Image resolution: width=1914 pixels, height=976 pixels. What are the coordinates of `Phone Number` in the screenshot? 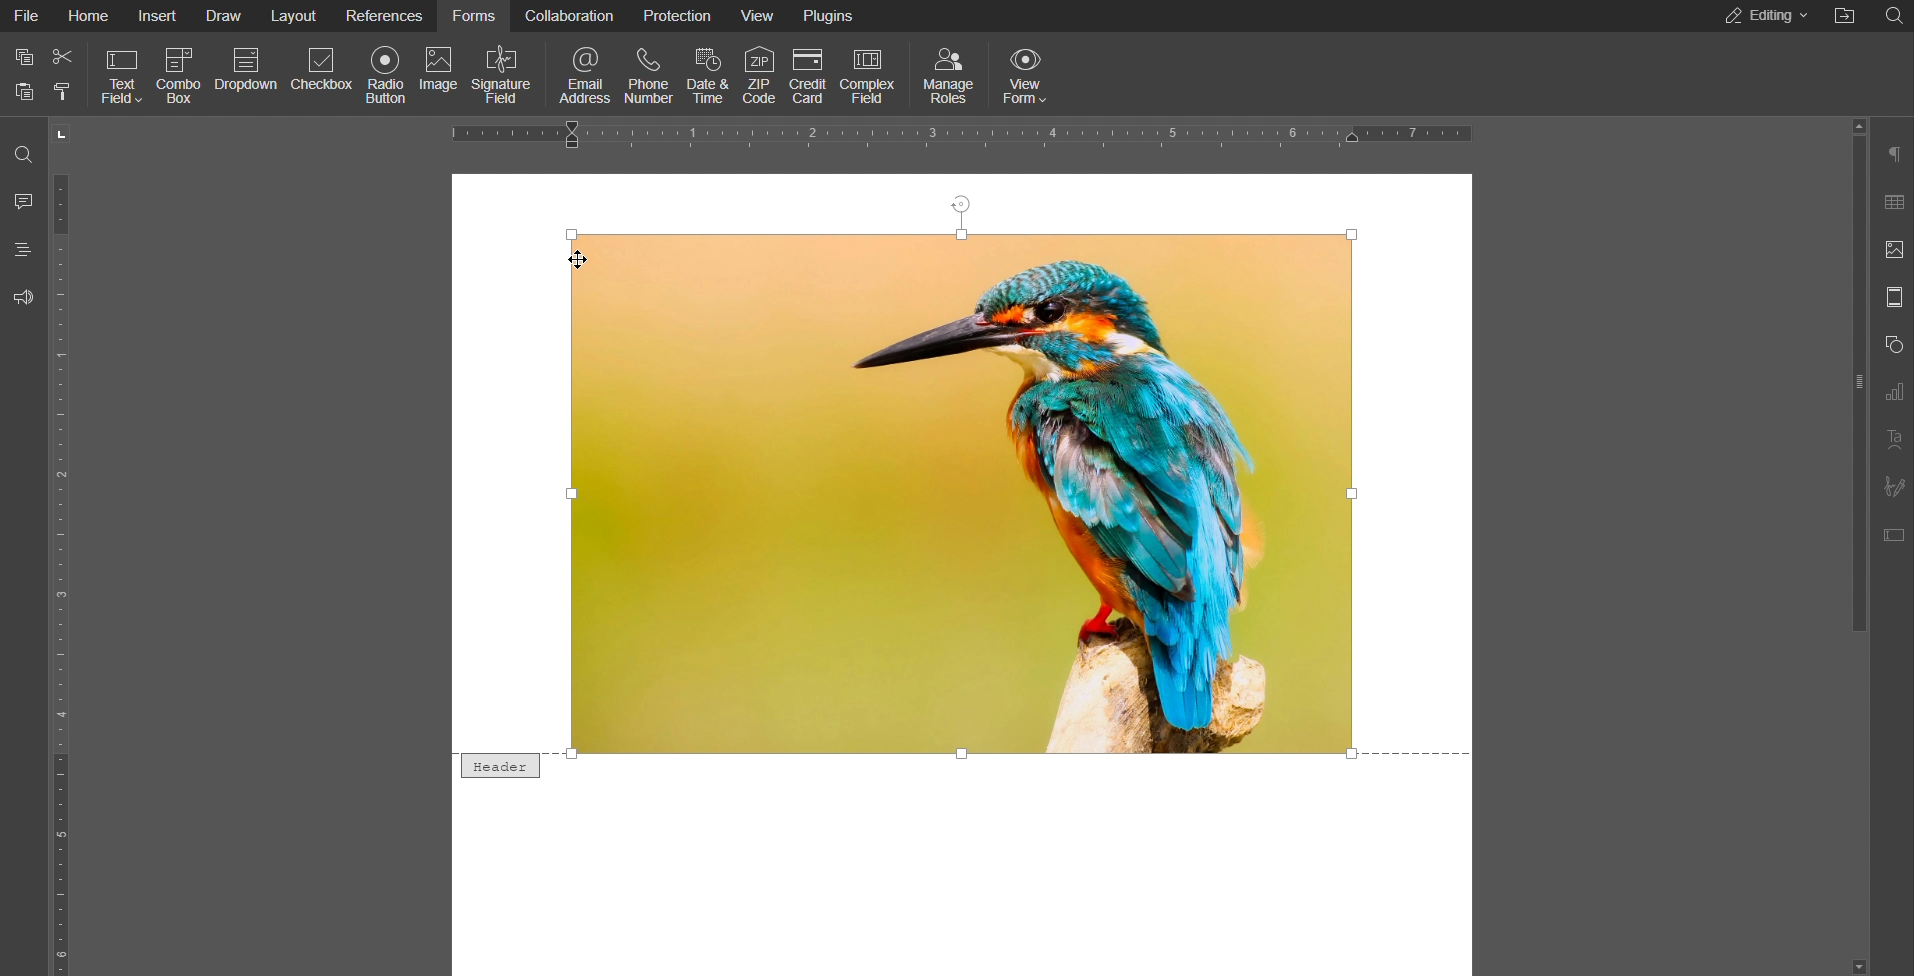 It's located at (648, 72).